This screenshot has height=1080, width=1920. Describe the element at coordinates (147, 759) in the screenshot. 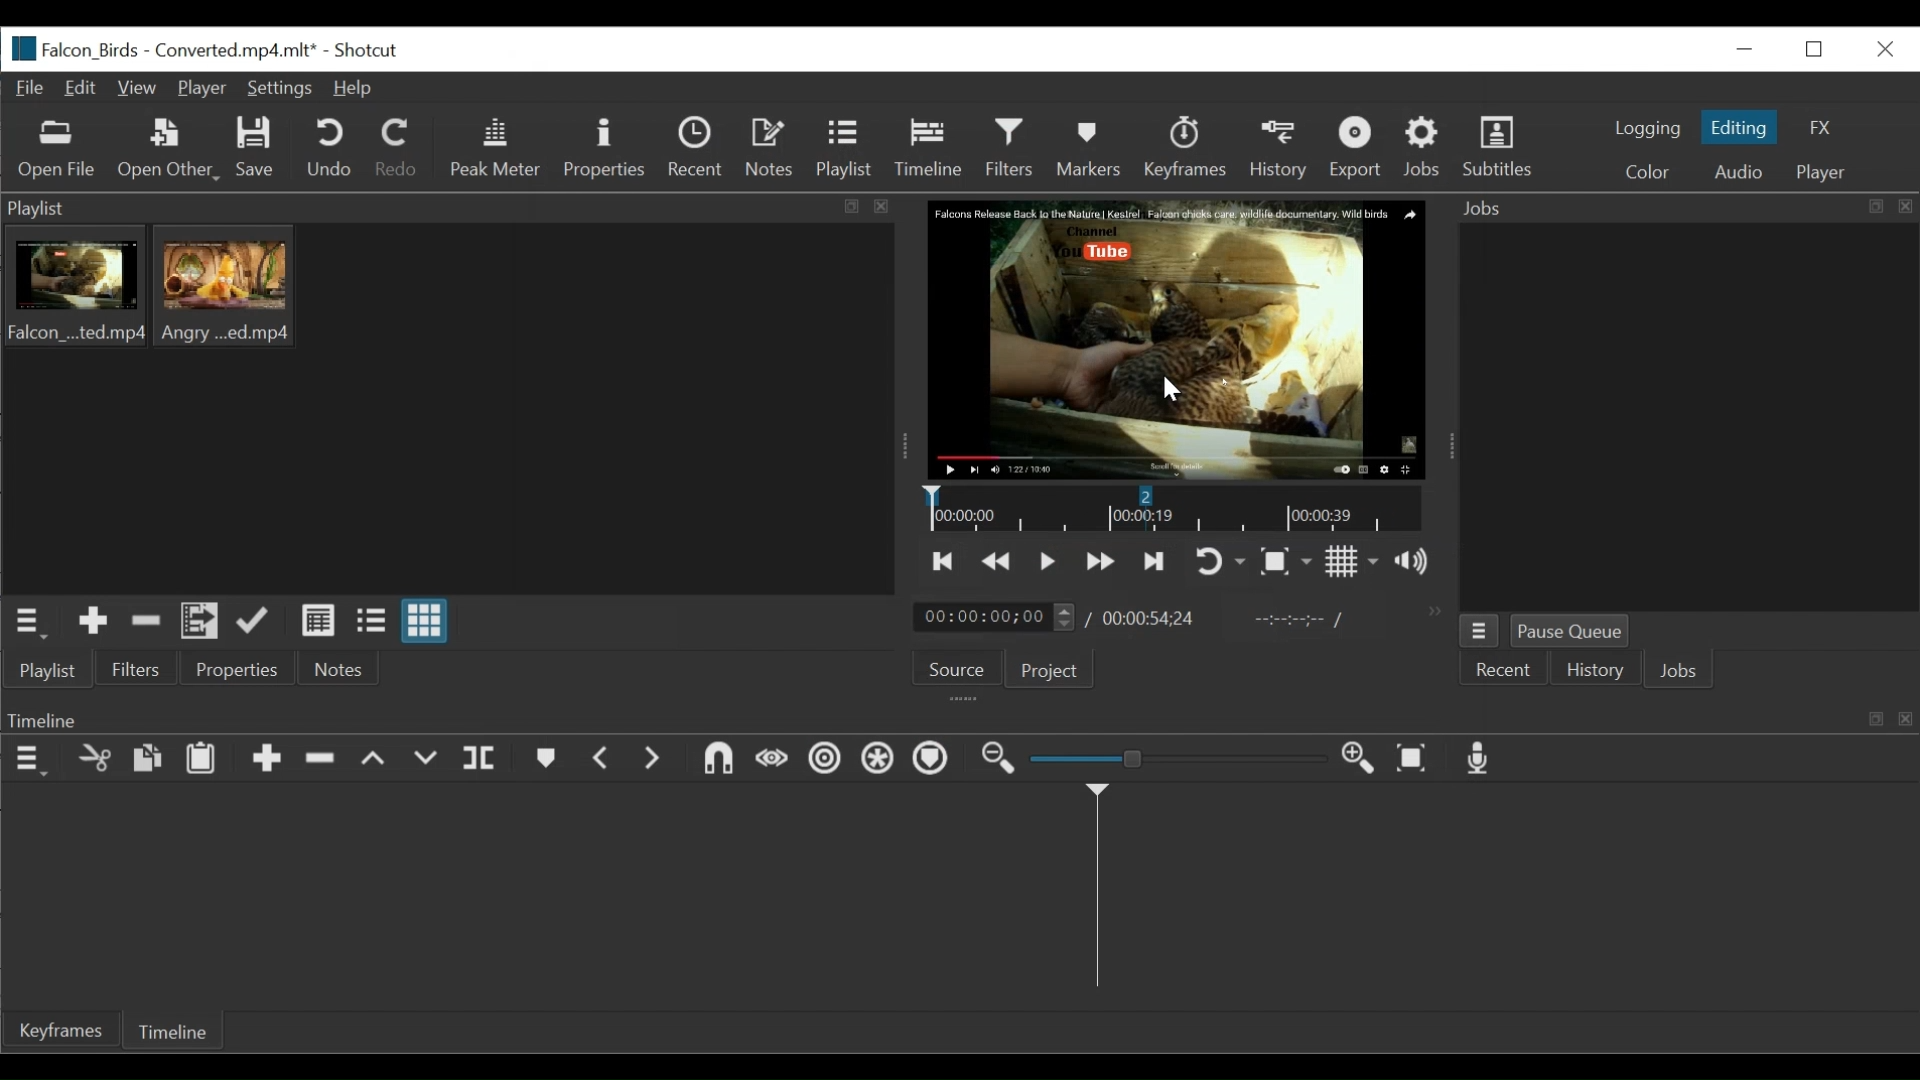

I see `Copy` at that location.